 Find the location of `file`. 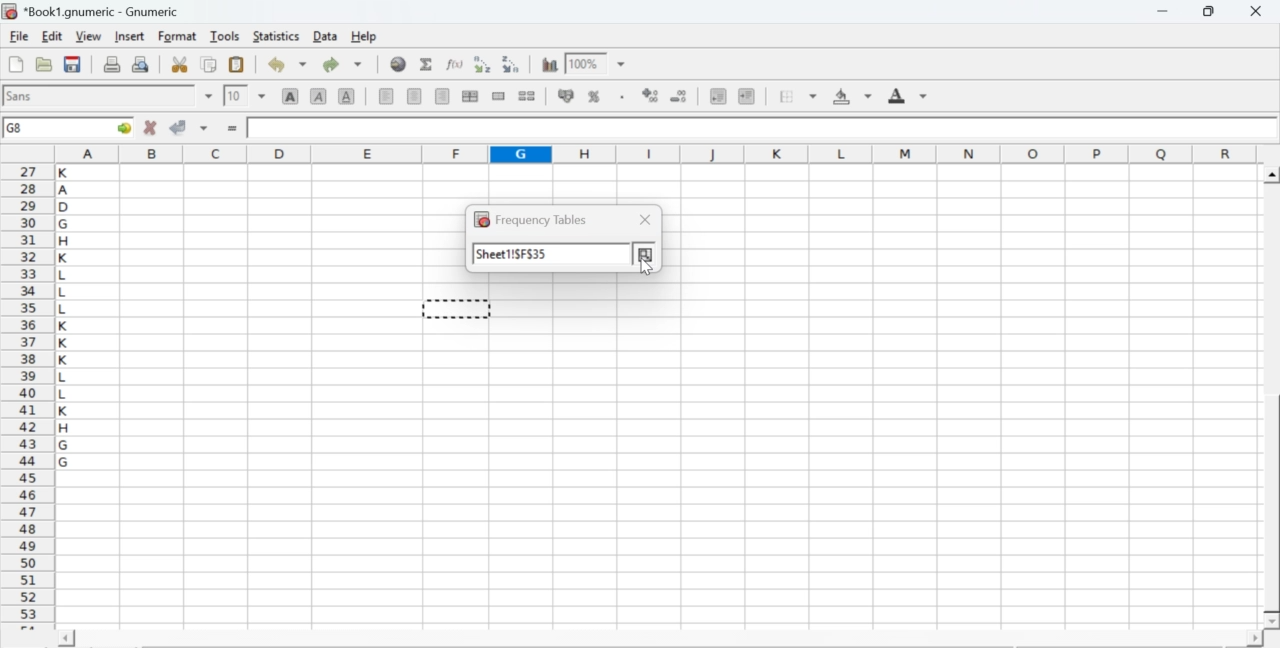

file is located at coordinates (18, 37).